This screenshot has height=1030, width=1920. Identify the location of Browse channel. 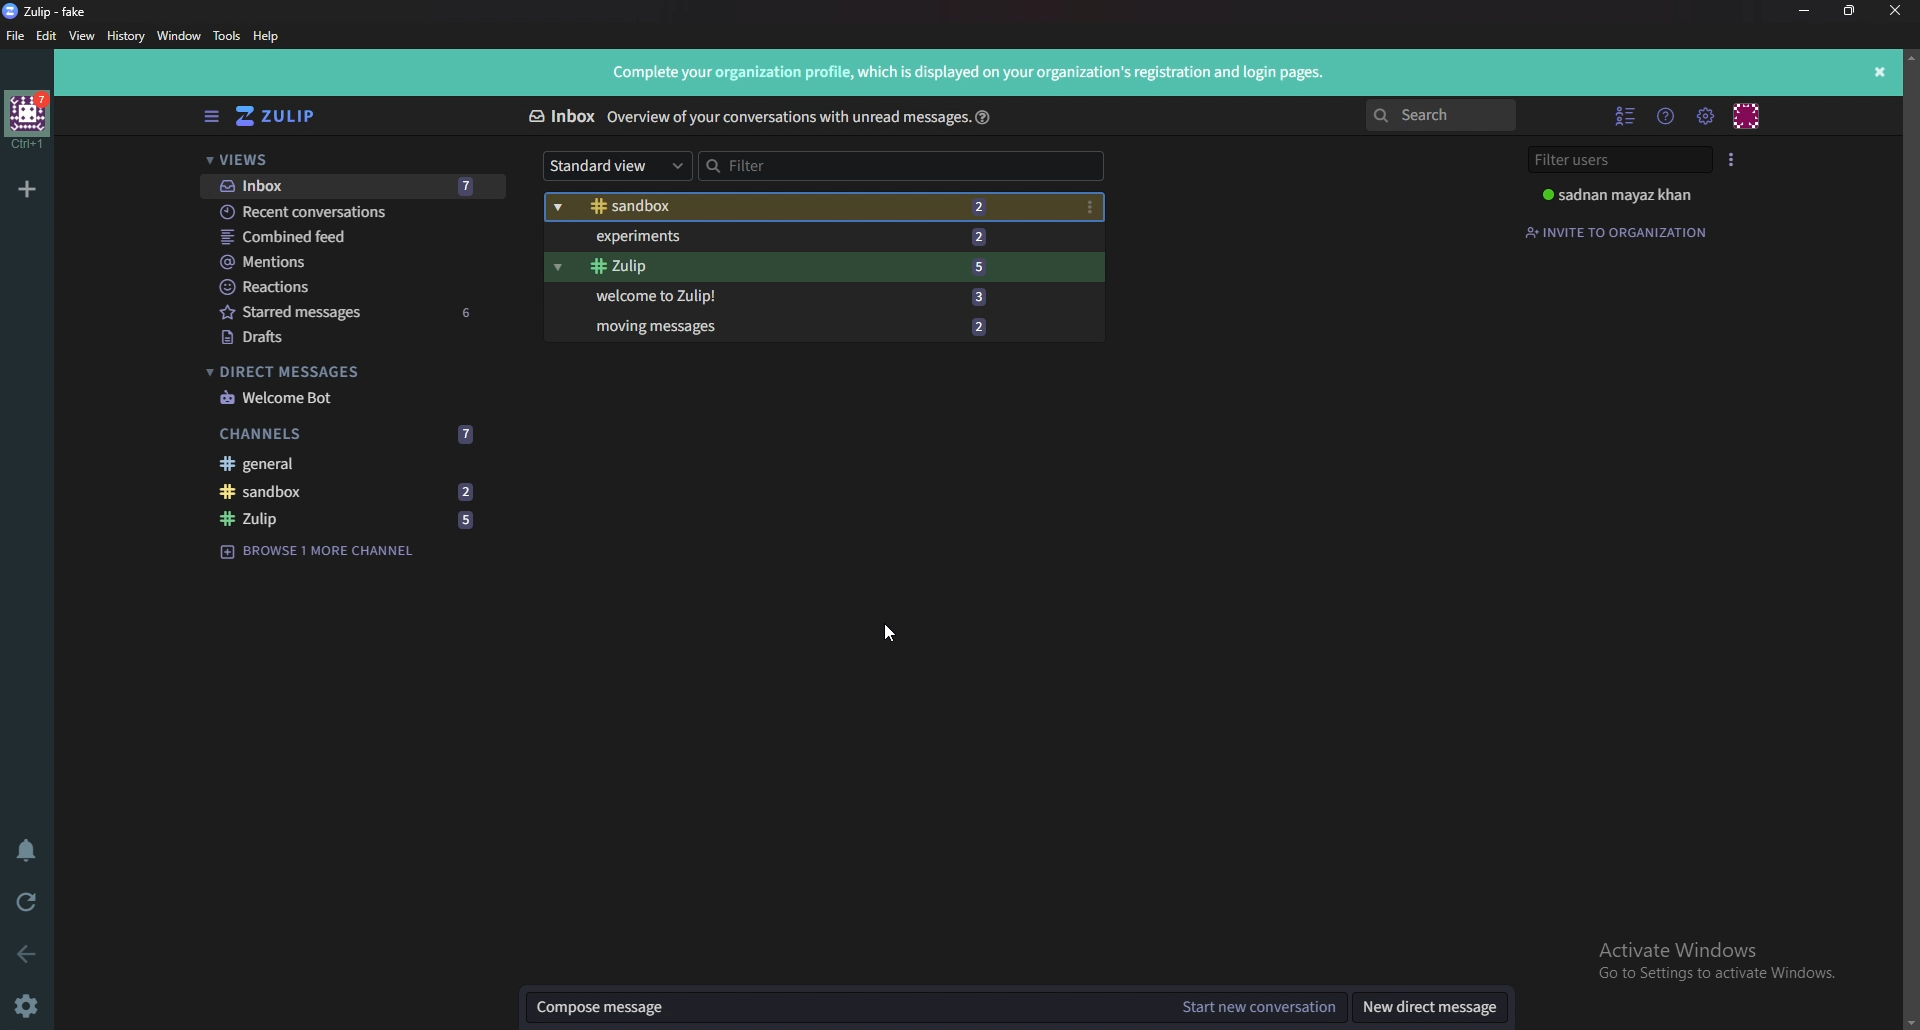
(325, 552).